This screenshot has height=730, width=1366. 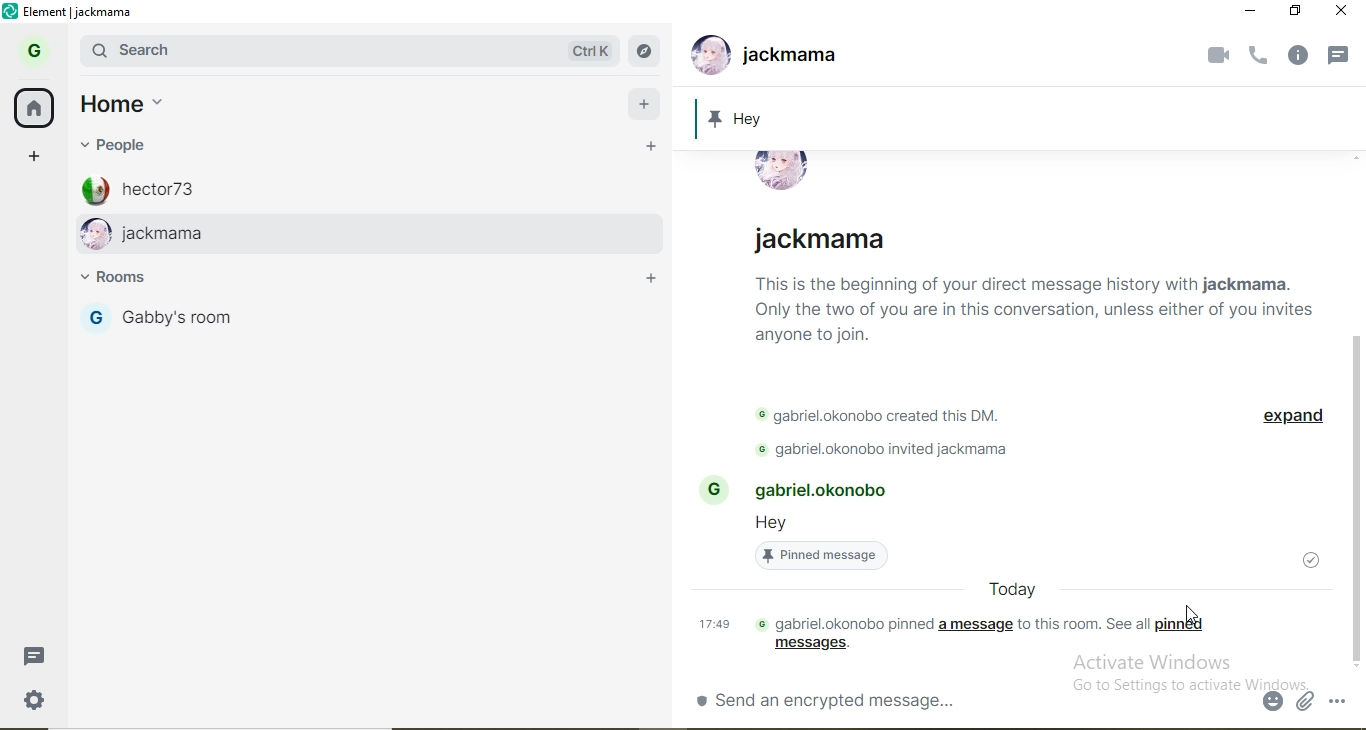 What do you see at coordinates (84, 15) in the screenshot?
I see `element` at bounding box center [84, 15].